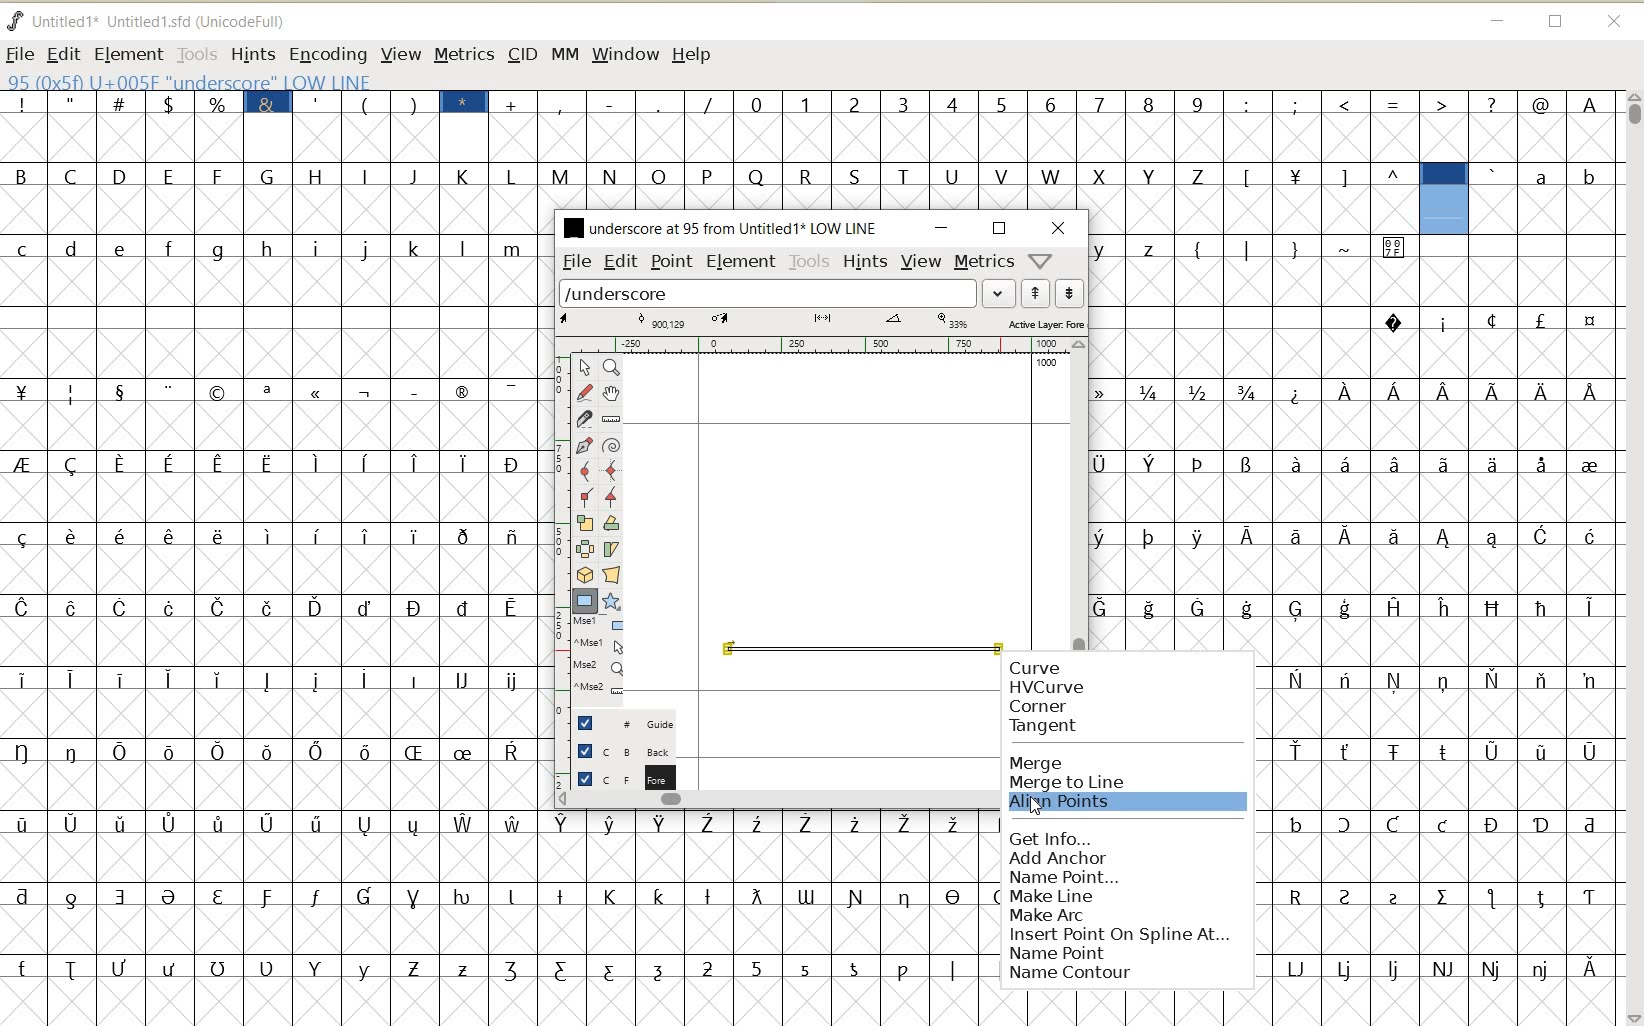  Describe the element at coordinates (586, 601) in the screenshot. I see `rectangle or ellipse` at that location.